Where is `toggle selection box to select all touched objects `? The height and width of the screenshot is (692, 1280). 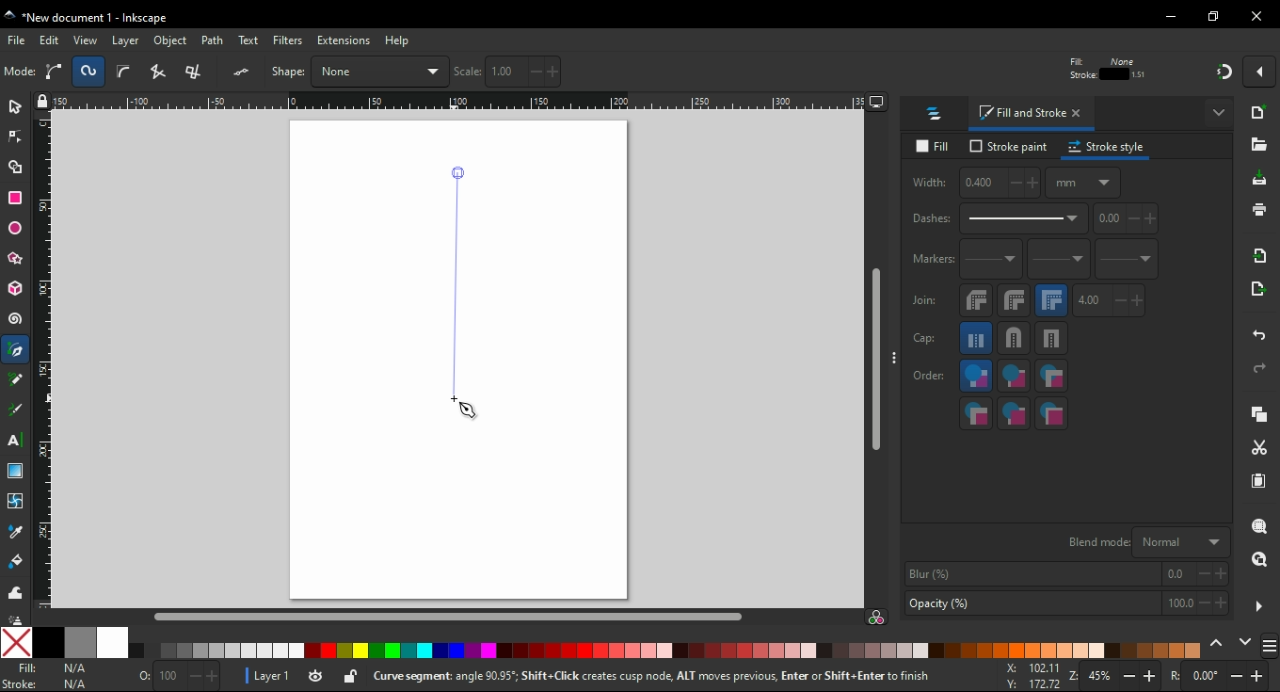 toggle selection box to select all touched objects  is located at coordinates (124, 72).